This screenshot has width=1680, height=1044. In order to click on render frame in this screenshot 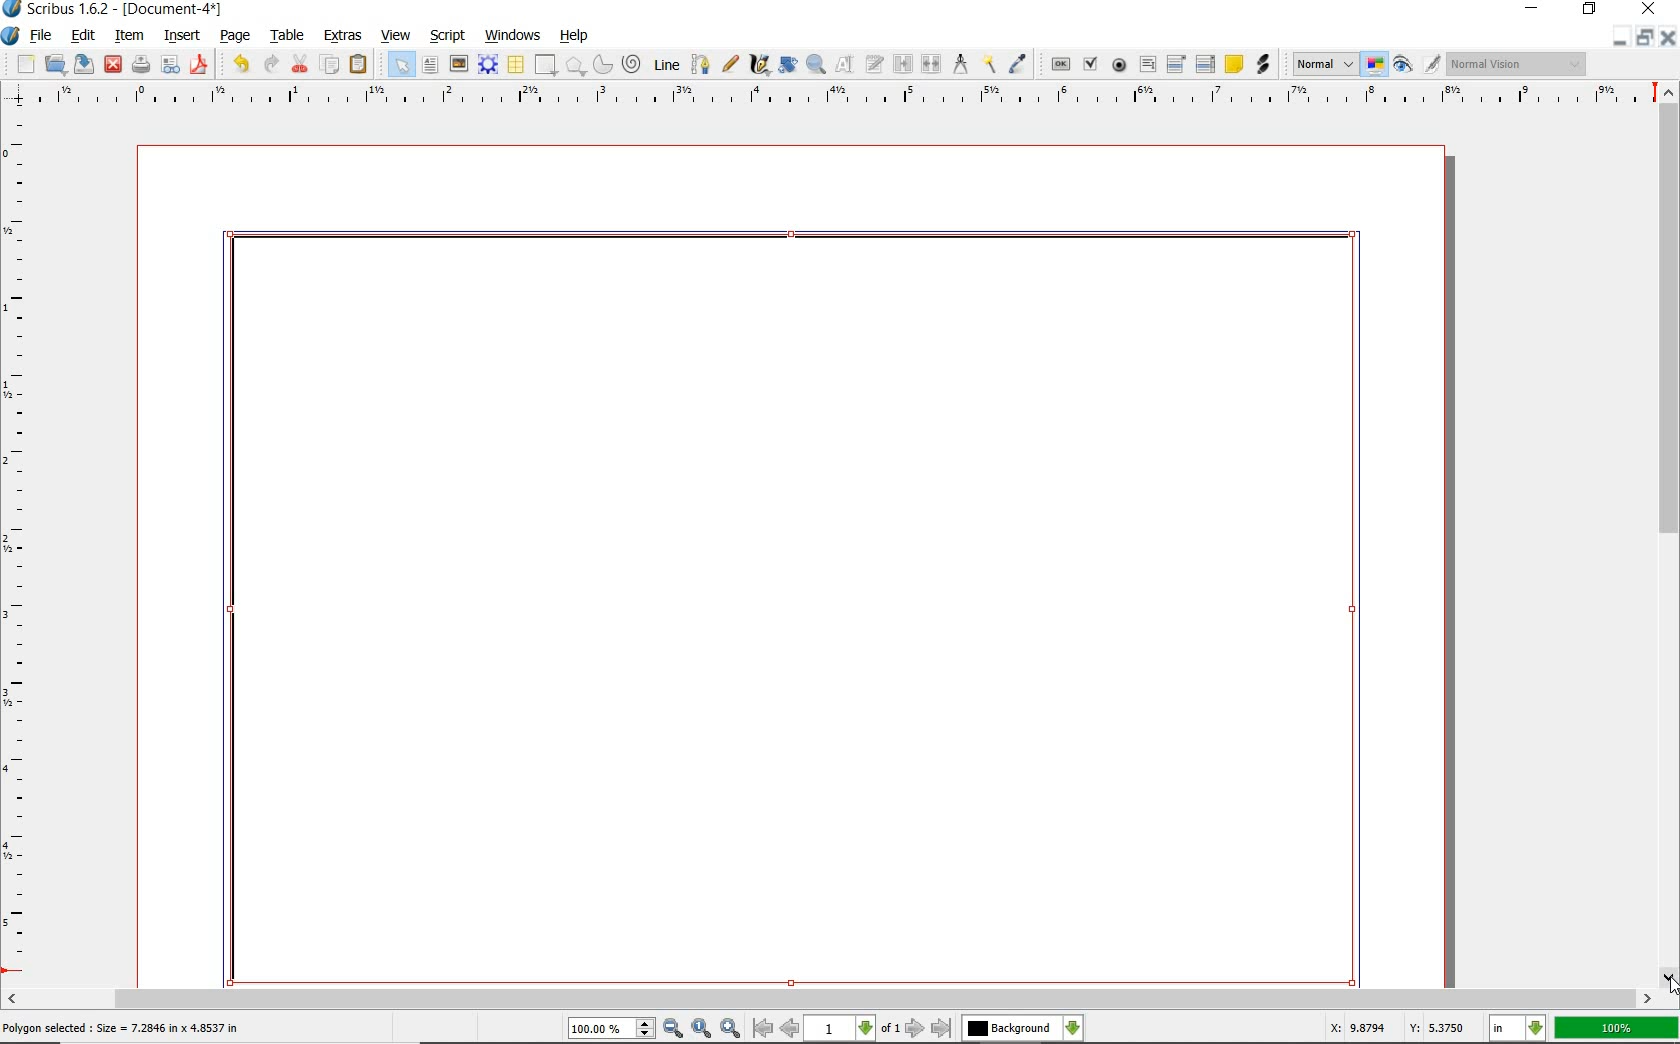, I will do `click(490, 66)`.